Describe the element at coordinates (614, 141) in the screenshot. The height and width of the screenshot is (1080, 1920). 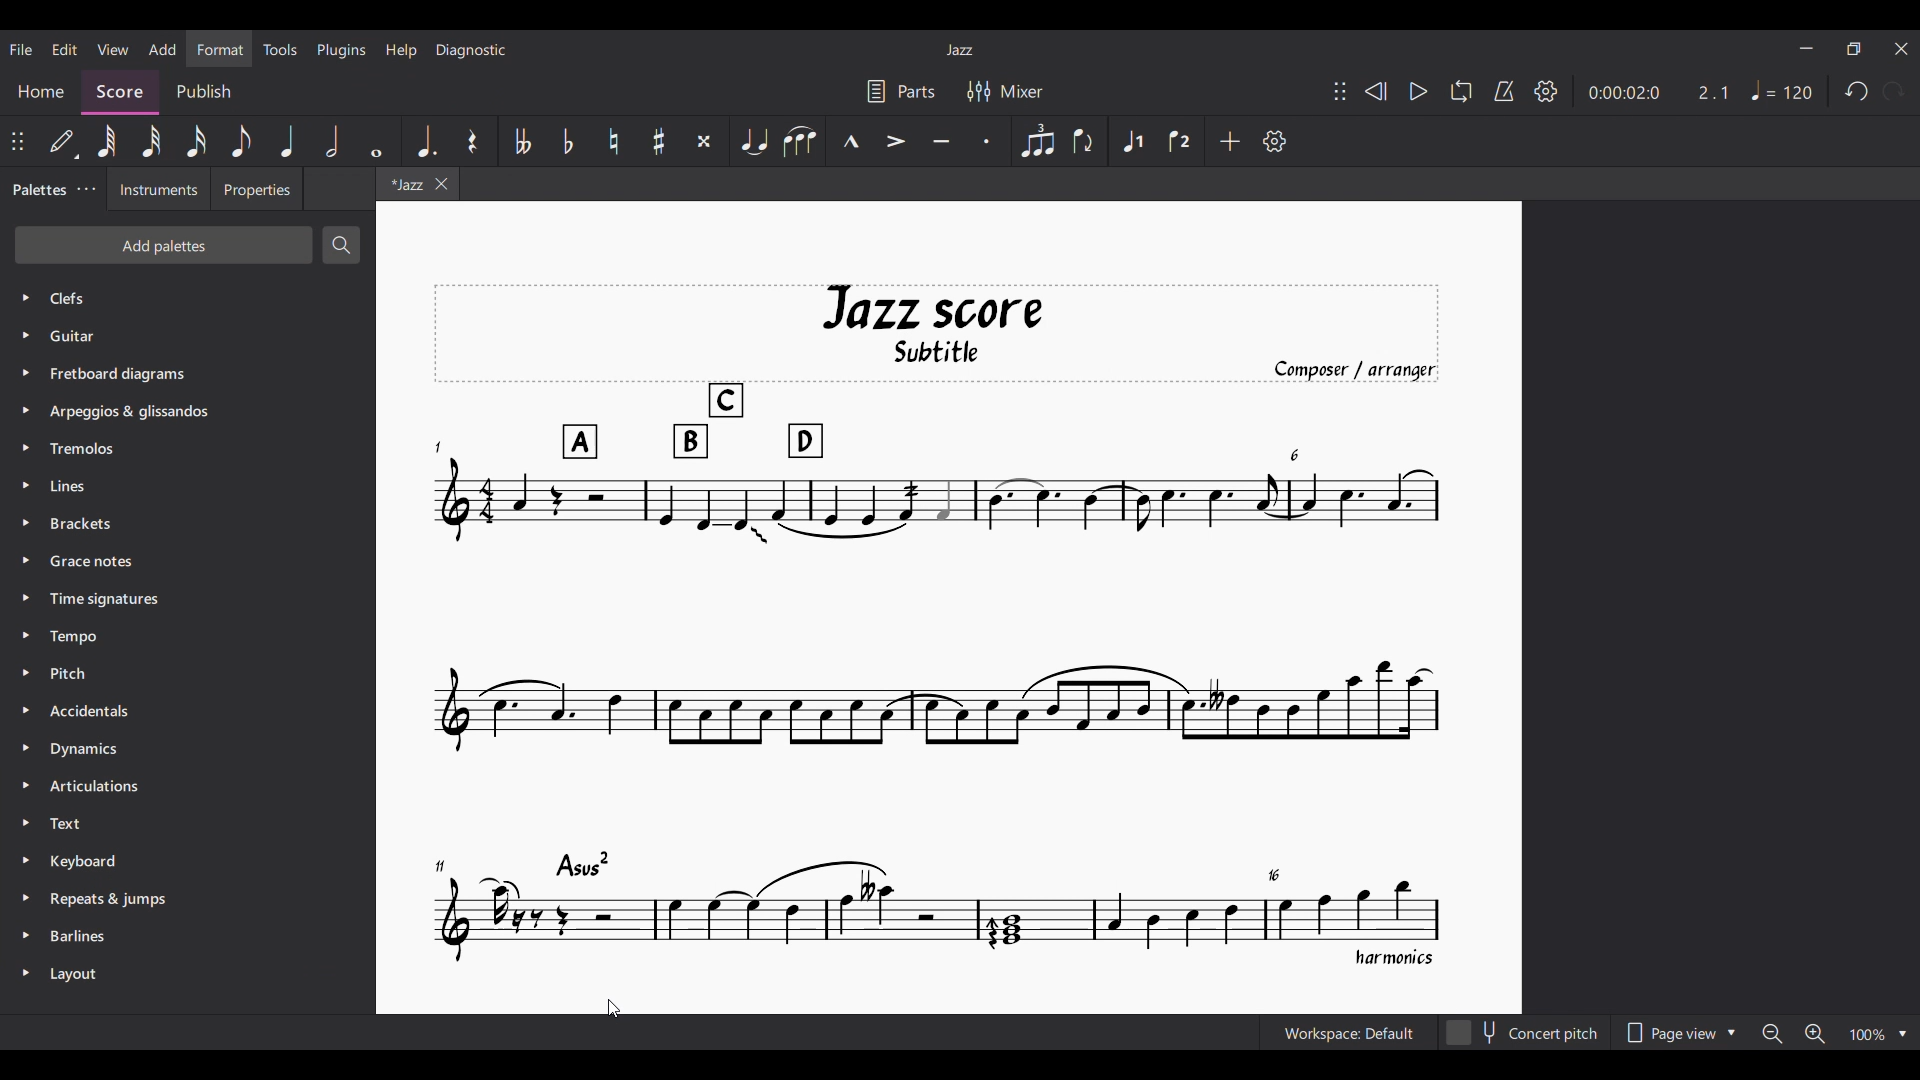
I see `Toggle natural` at that location.